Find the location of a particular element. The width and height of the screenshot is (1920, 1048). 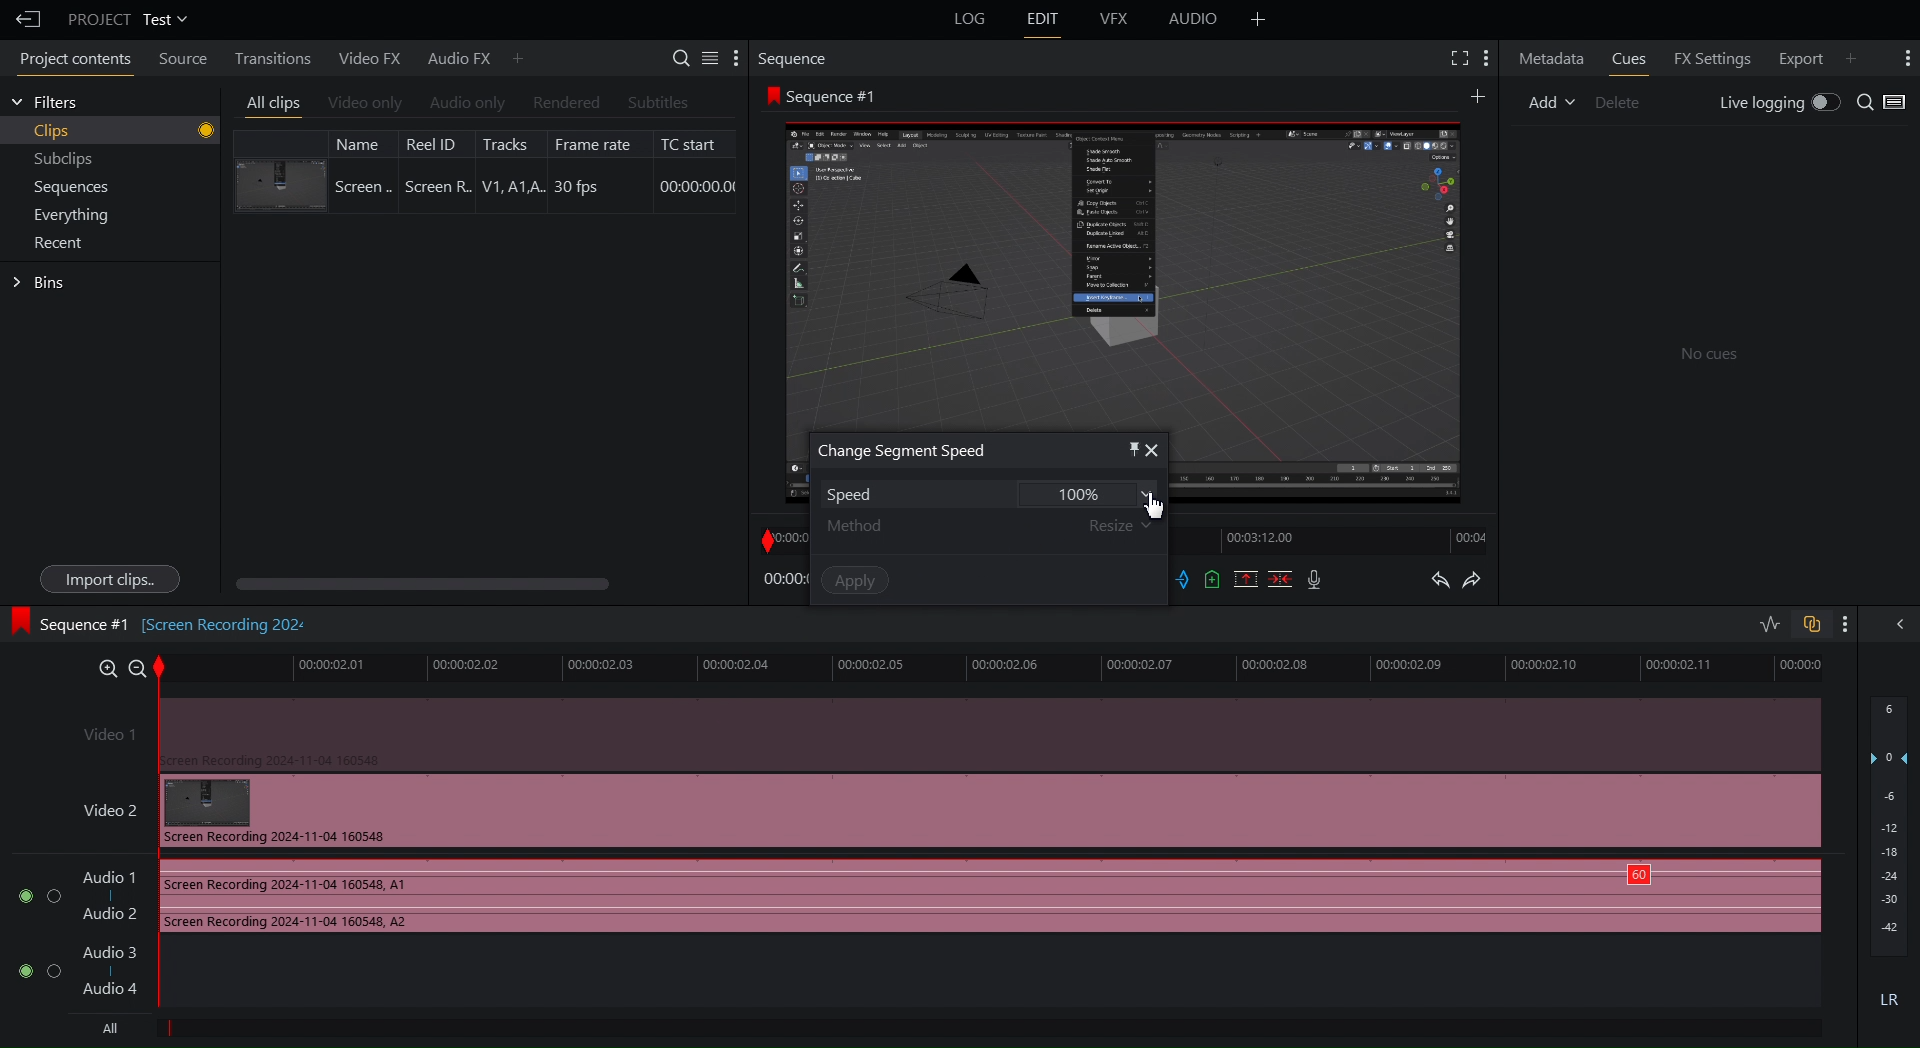

FX Settings is located at coordinates (1709, 56).